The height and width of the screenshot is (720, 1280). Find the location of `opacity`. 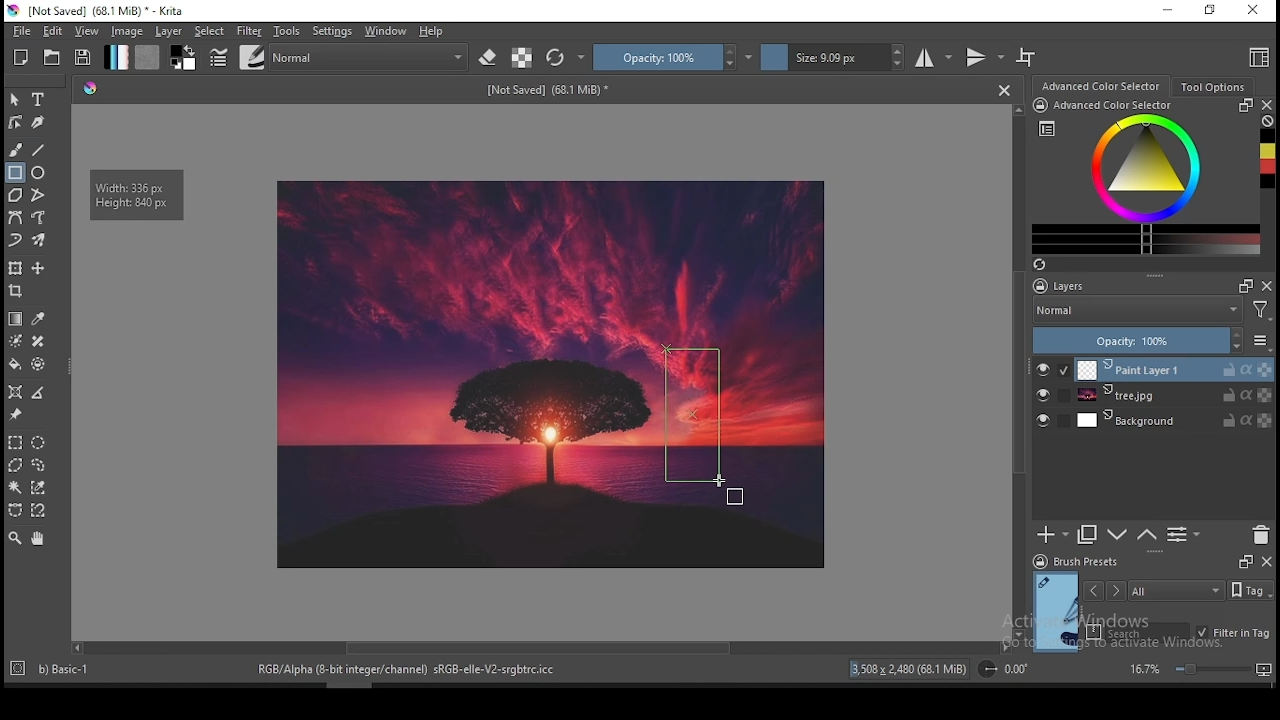

opacity is located at coordinates (1152, 340).